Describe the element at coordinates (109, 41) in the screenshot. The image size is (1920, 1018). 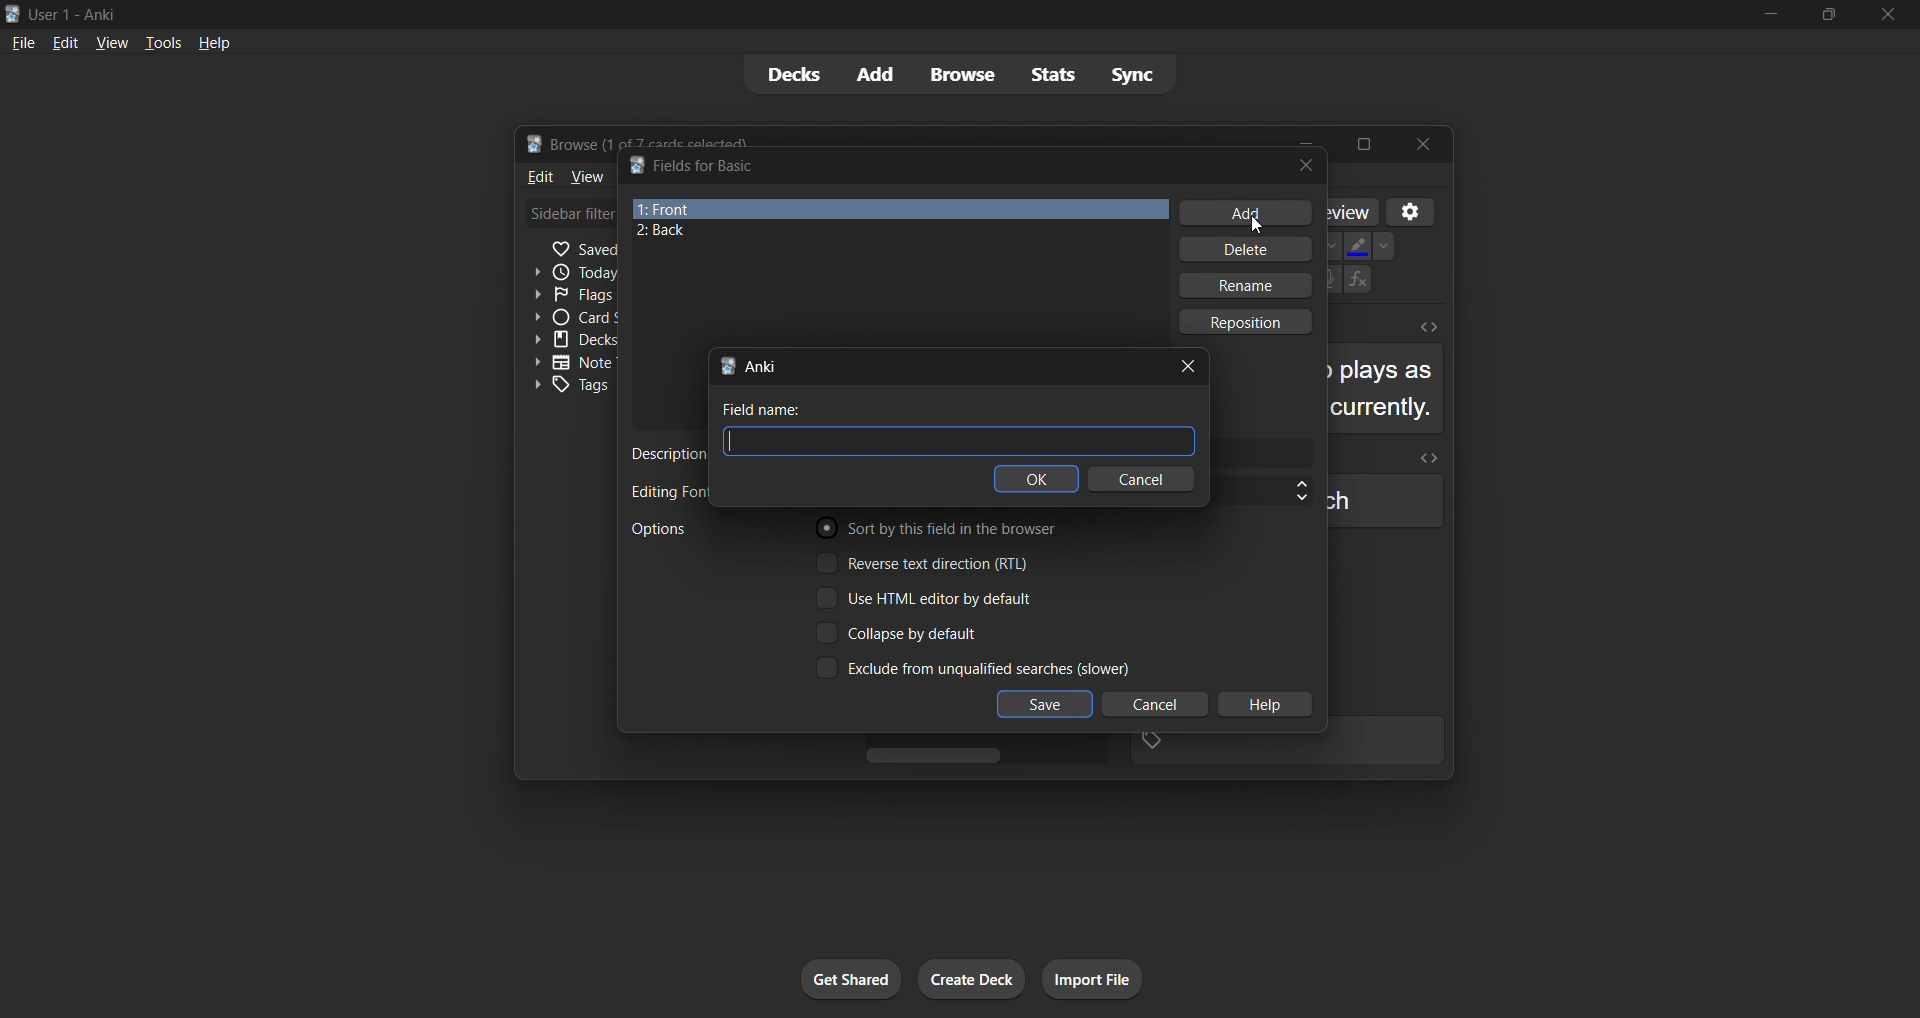
I see `view` at that location.